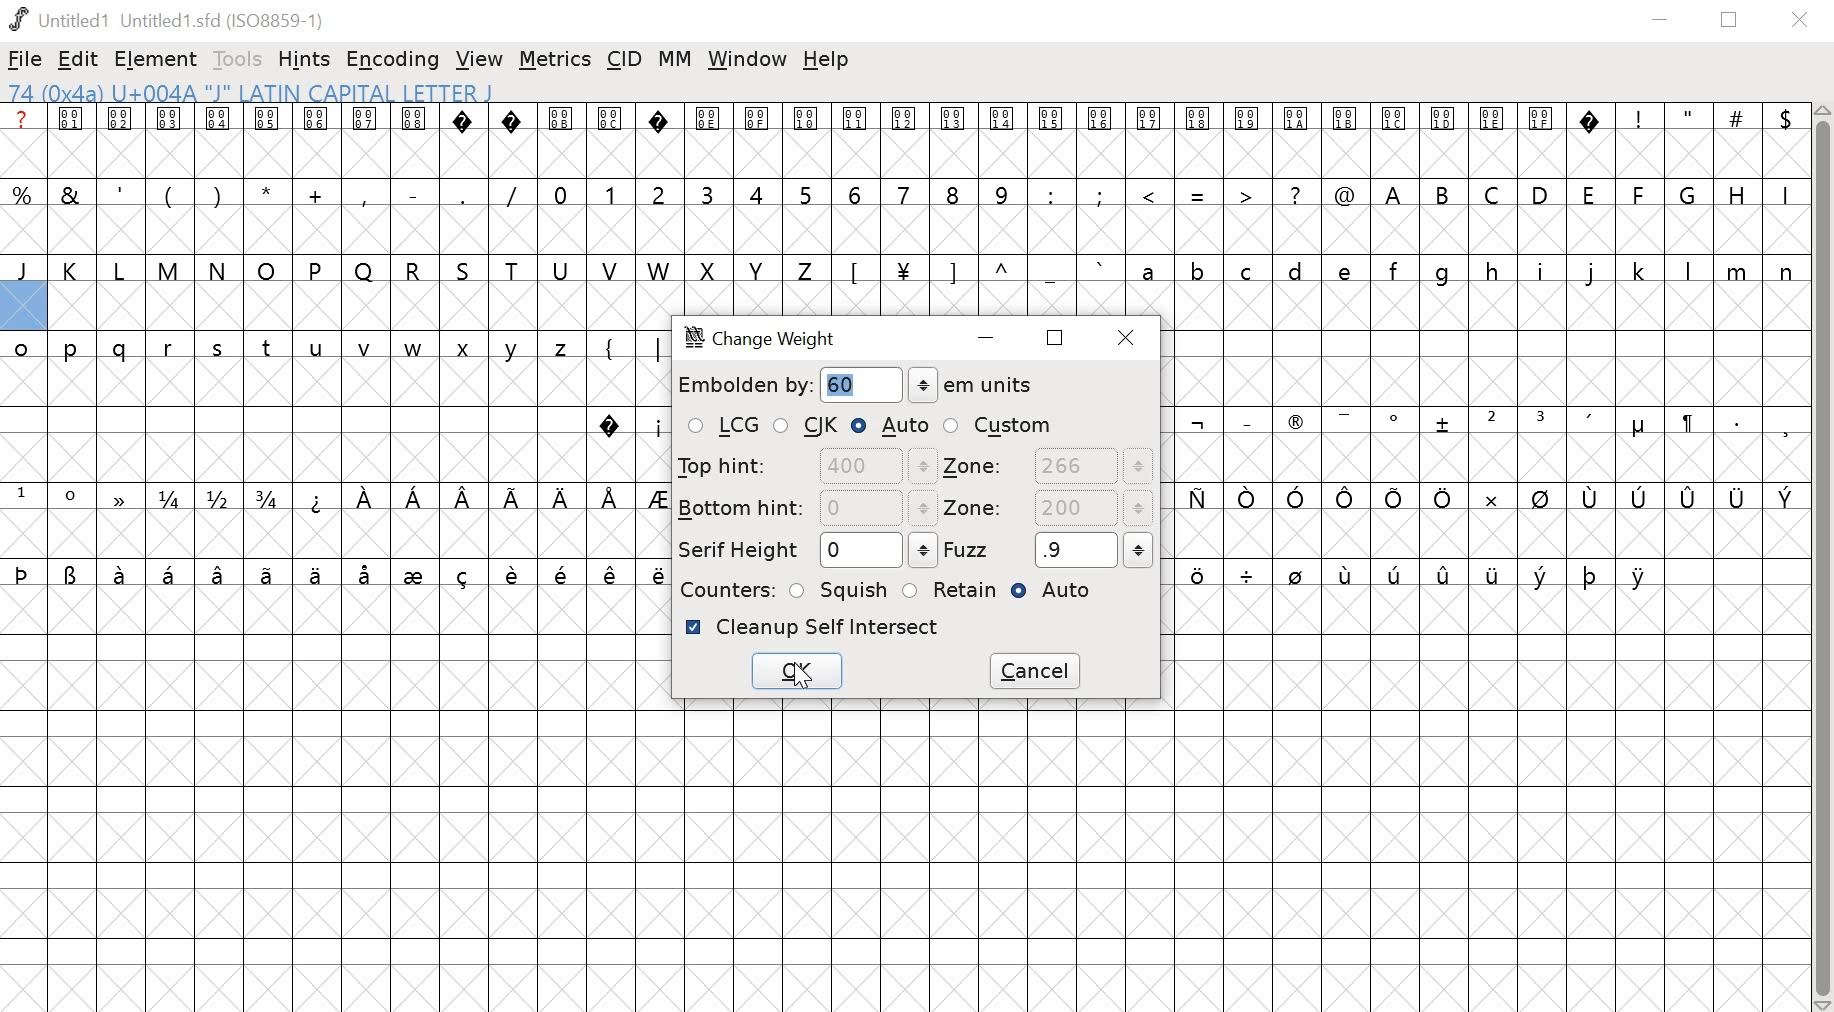 The width and height of the screenshot is (1834, 1012). I want to click on AUTO, so click(891, 425).